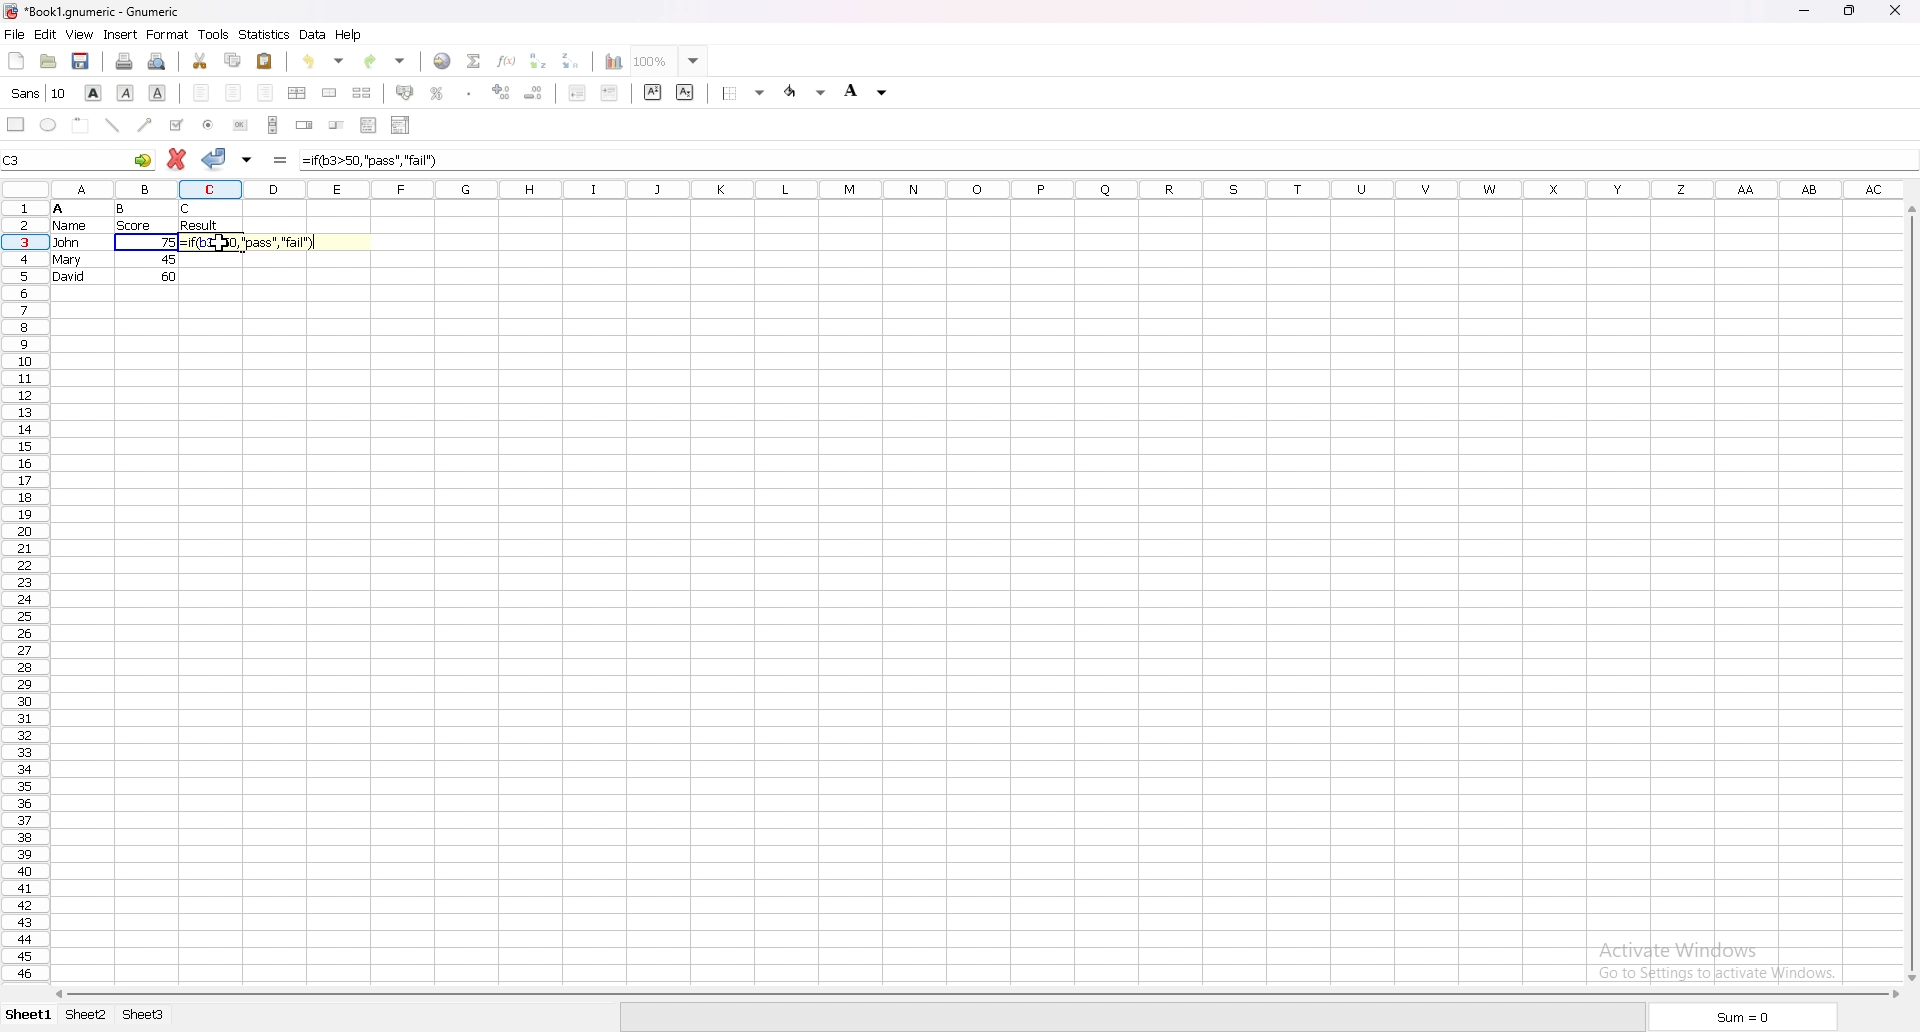  What do you see at coordinates (147, 1017) in the screenshot?
I see `sheet 3` at bounding box center [147, 1017].